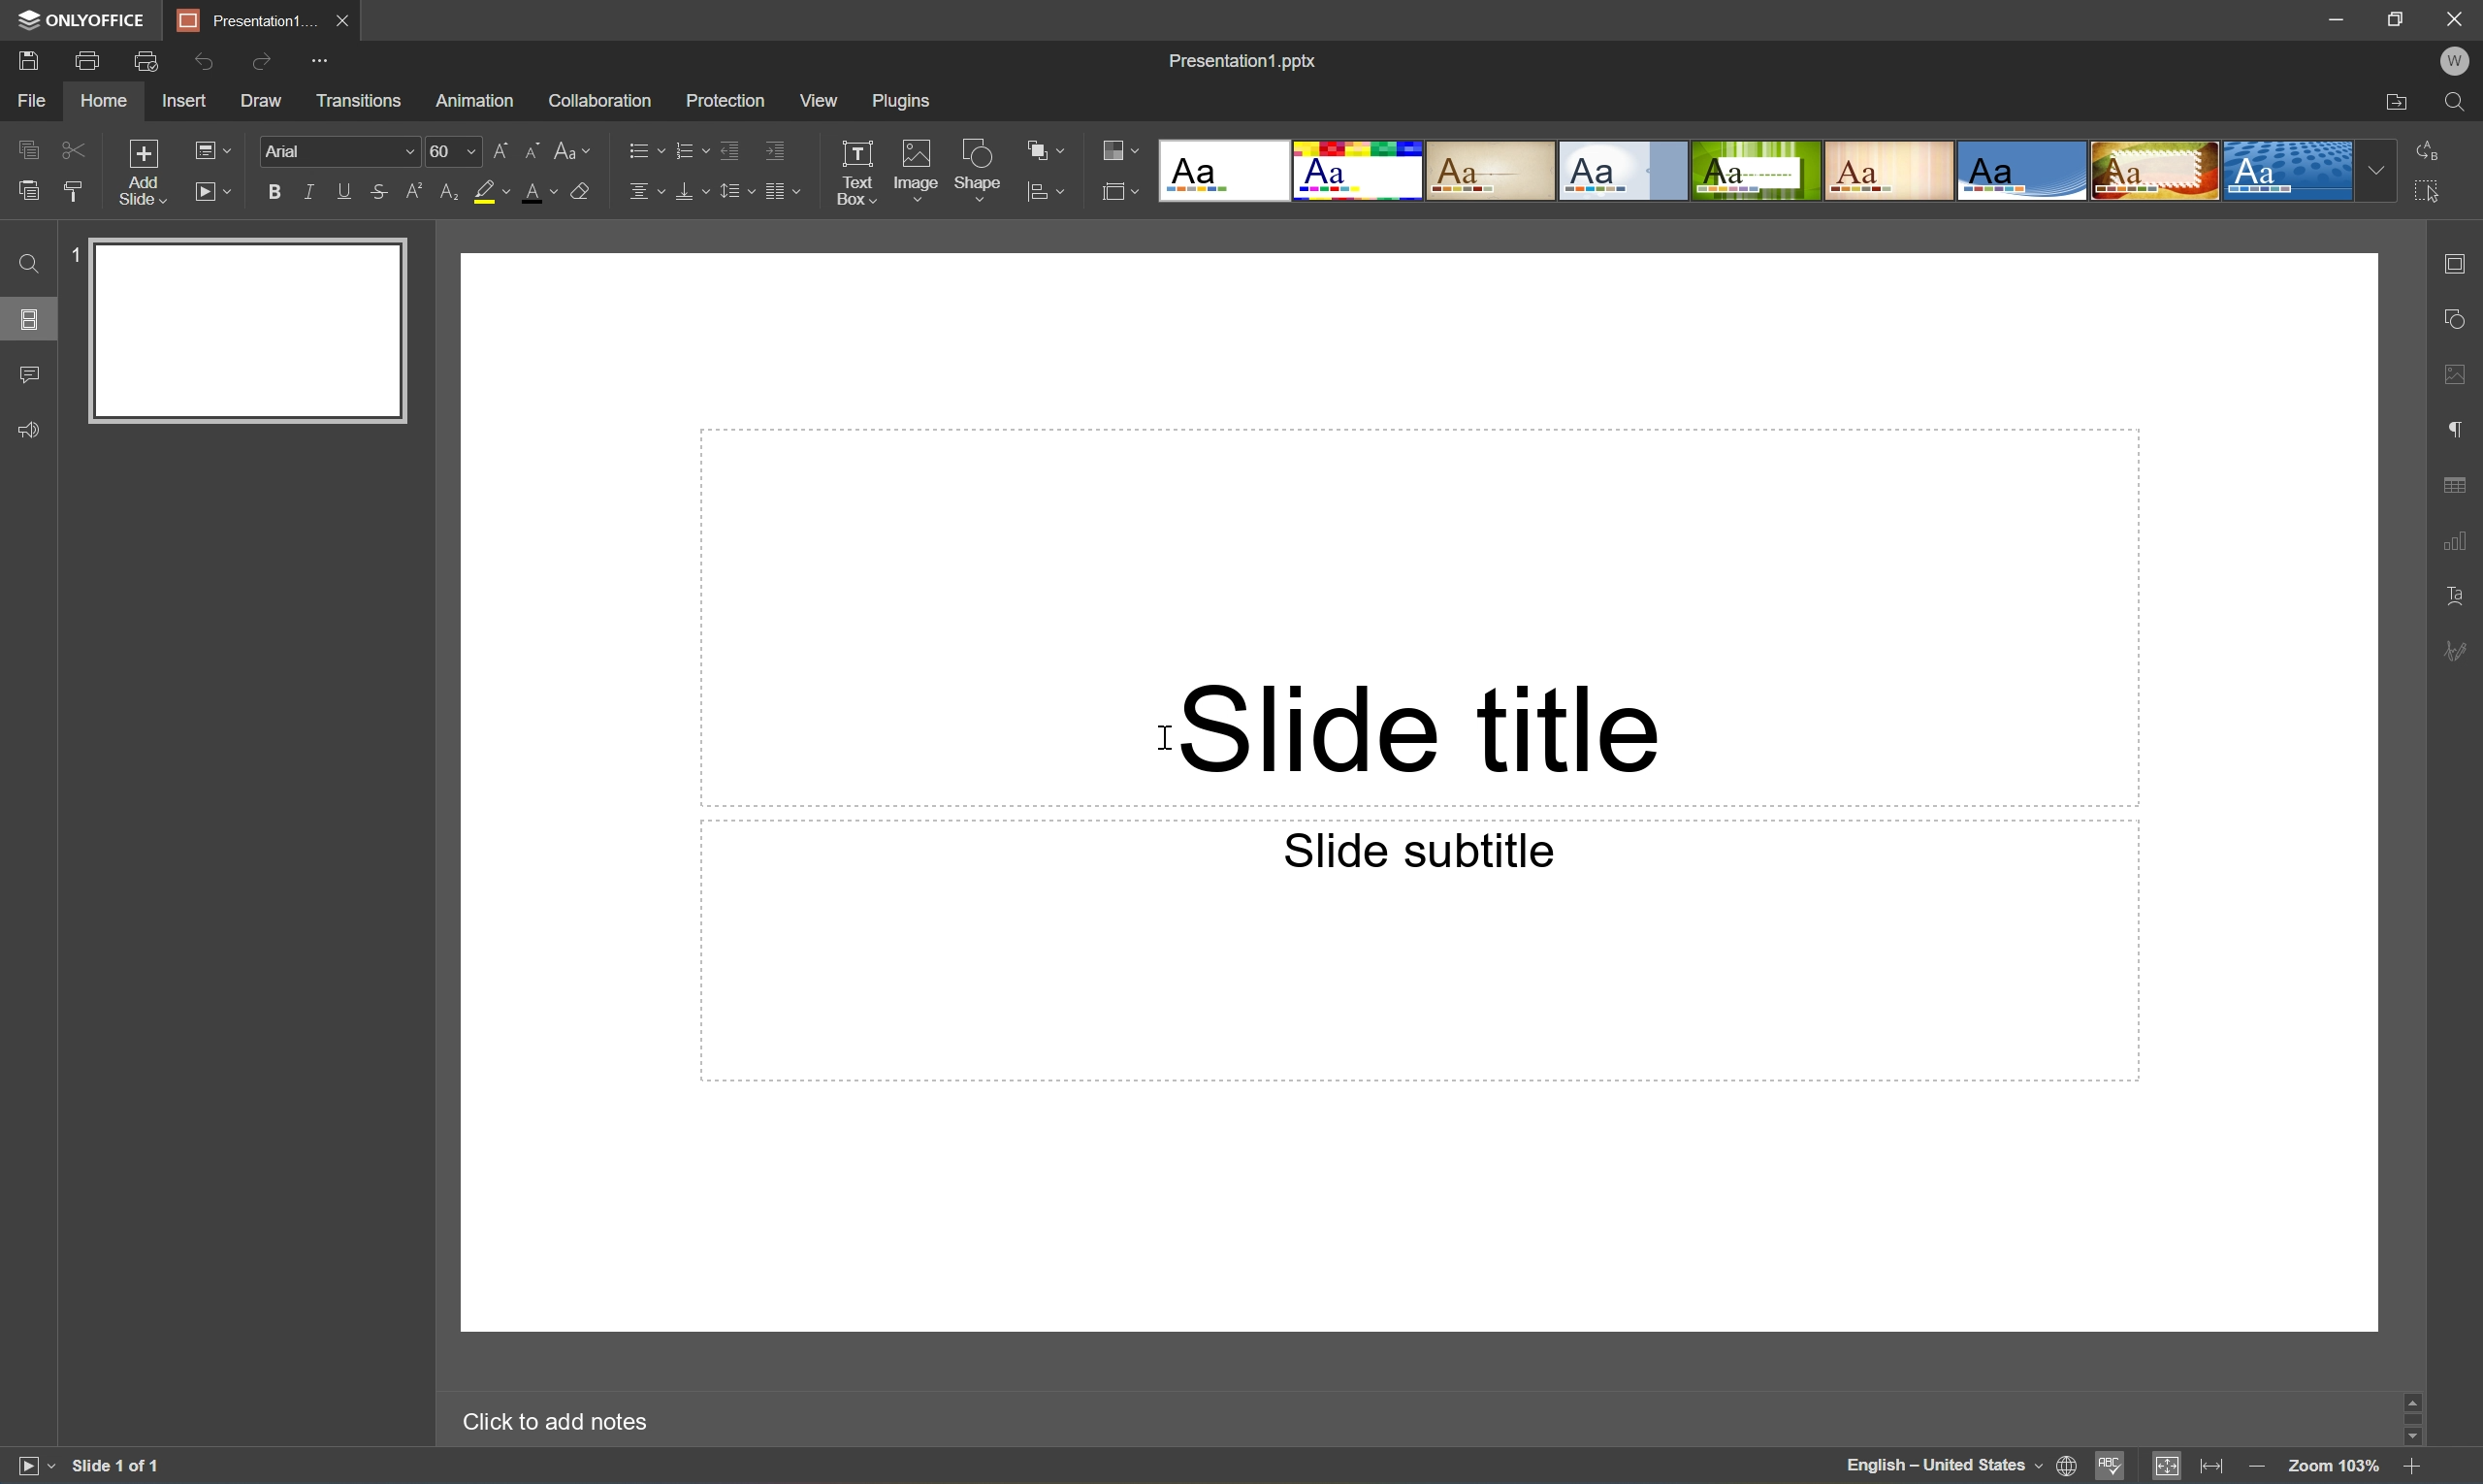 The height and width of the screenshot is (1484, 2483). I want to click on Insert, so click(186, 100).